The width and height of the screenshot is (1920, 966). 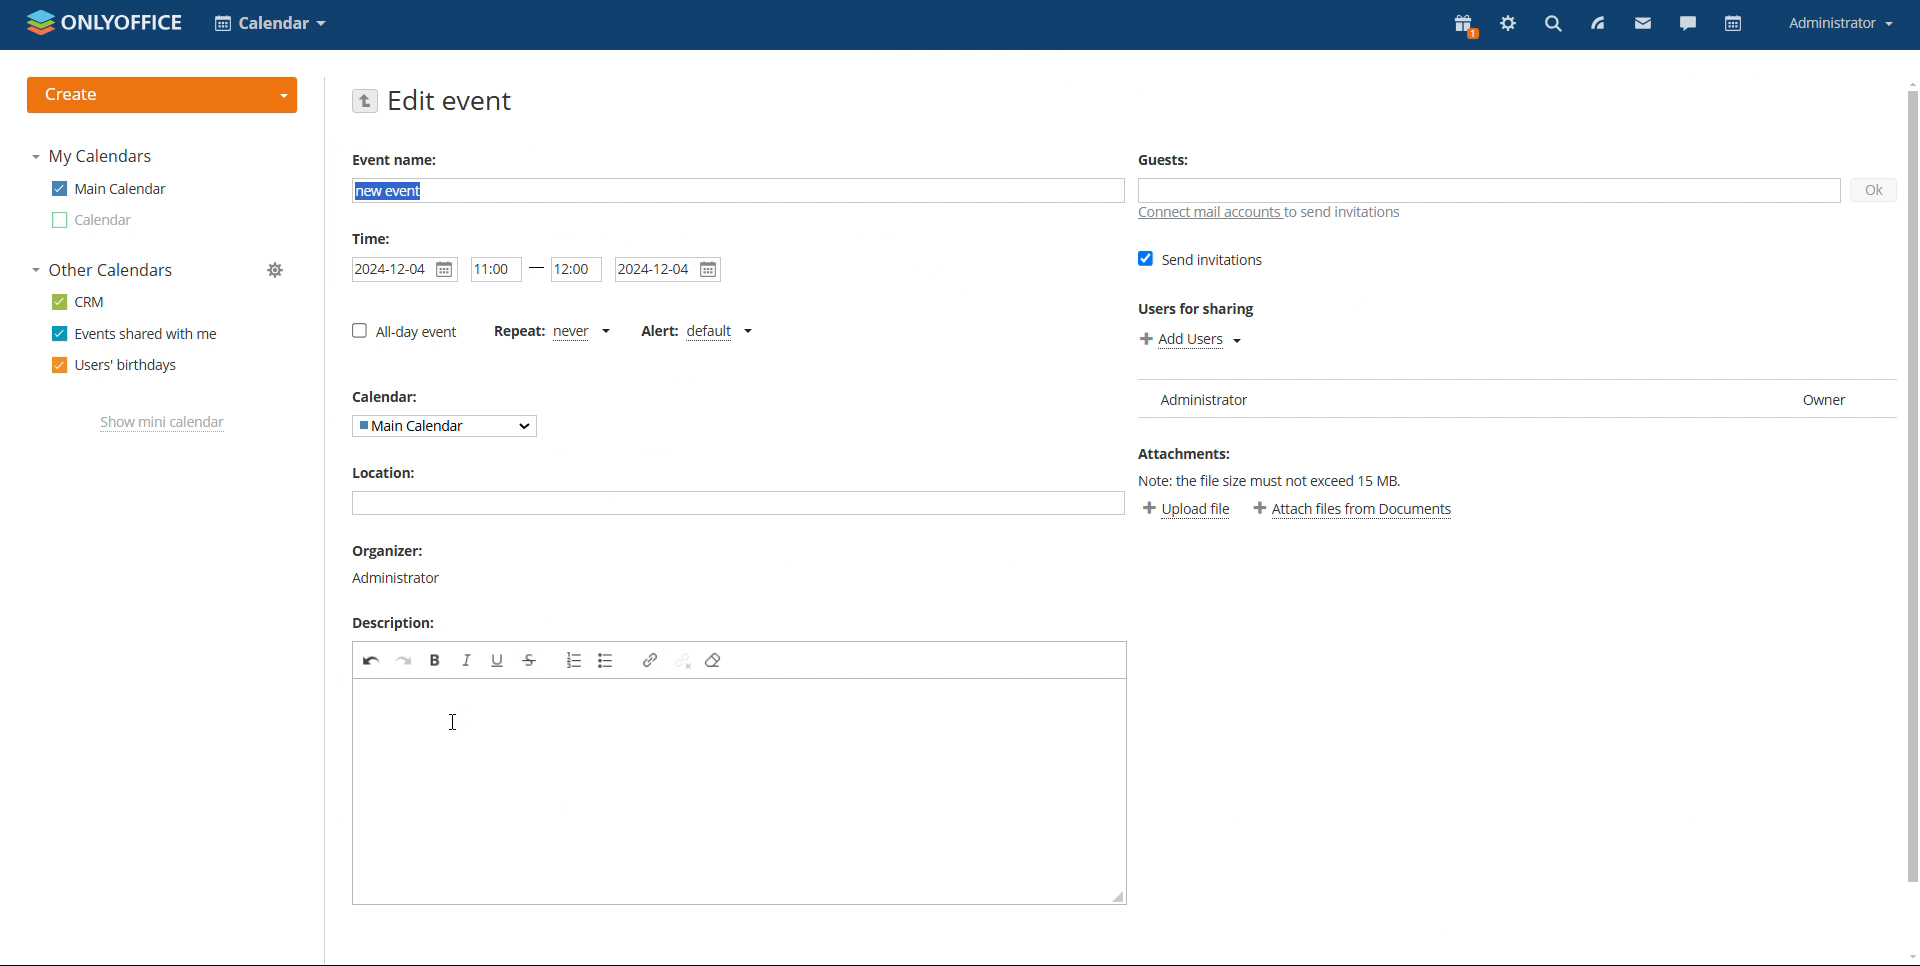 What do you see at coordinates (451, 102) in the screenshot?
I see `edit event` at bounding box center [451, 102].